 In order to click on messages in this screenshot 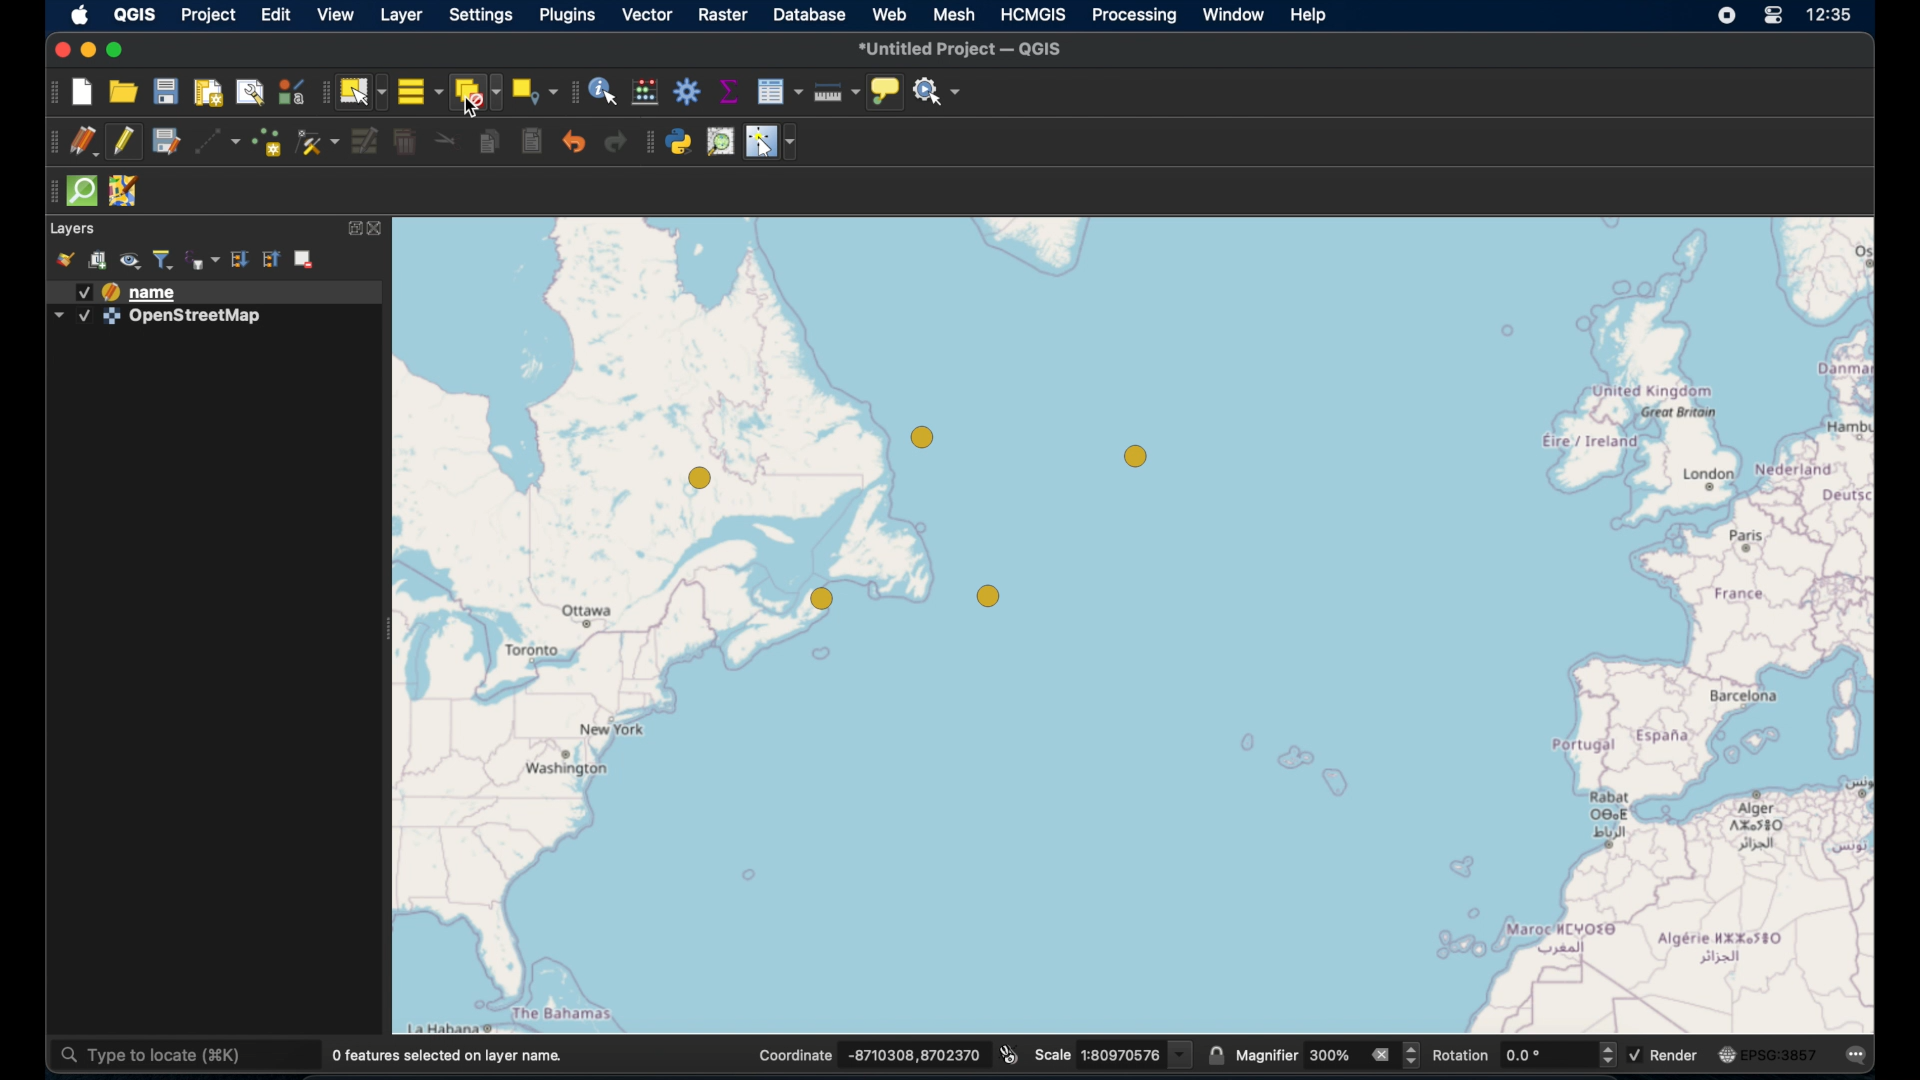, I will do `click(1859, 1056)`.